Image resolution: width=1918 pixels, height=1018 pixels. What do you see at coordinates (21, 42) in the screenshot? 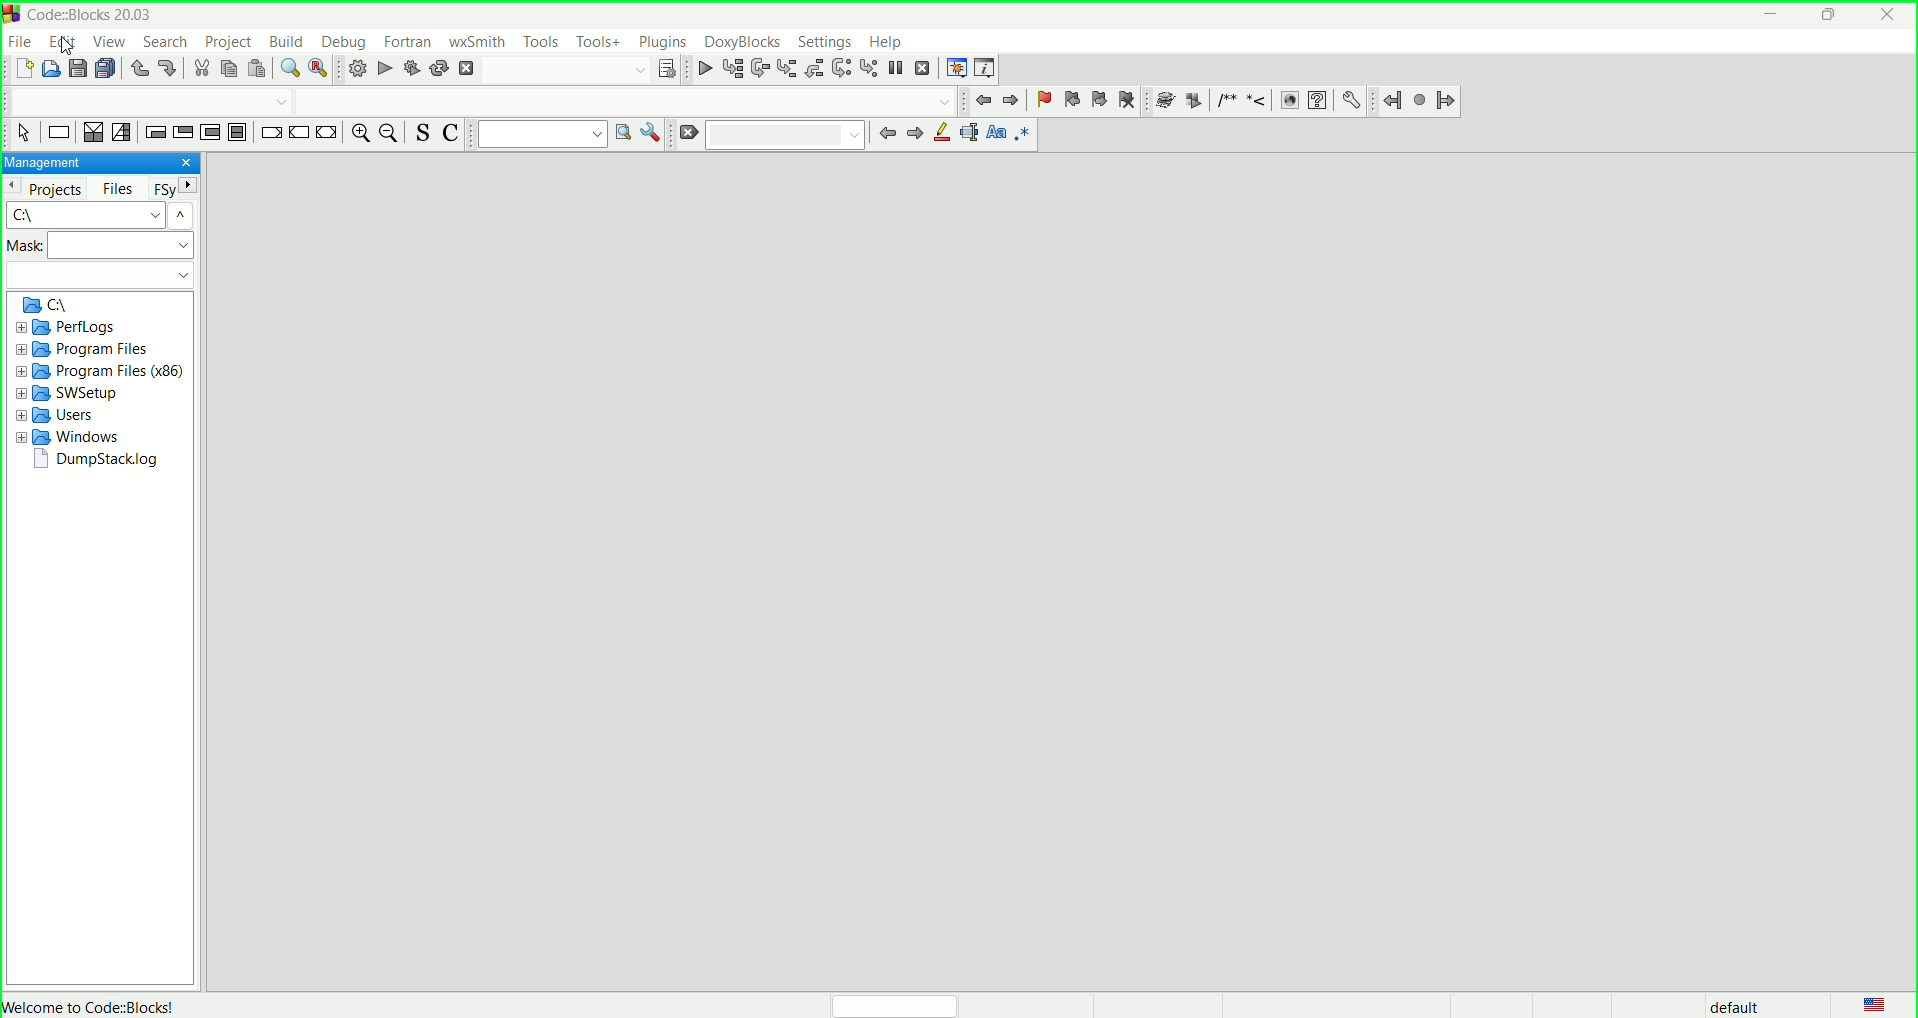
I see `file` at bounding box center [21, 42].